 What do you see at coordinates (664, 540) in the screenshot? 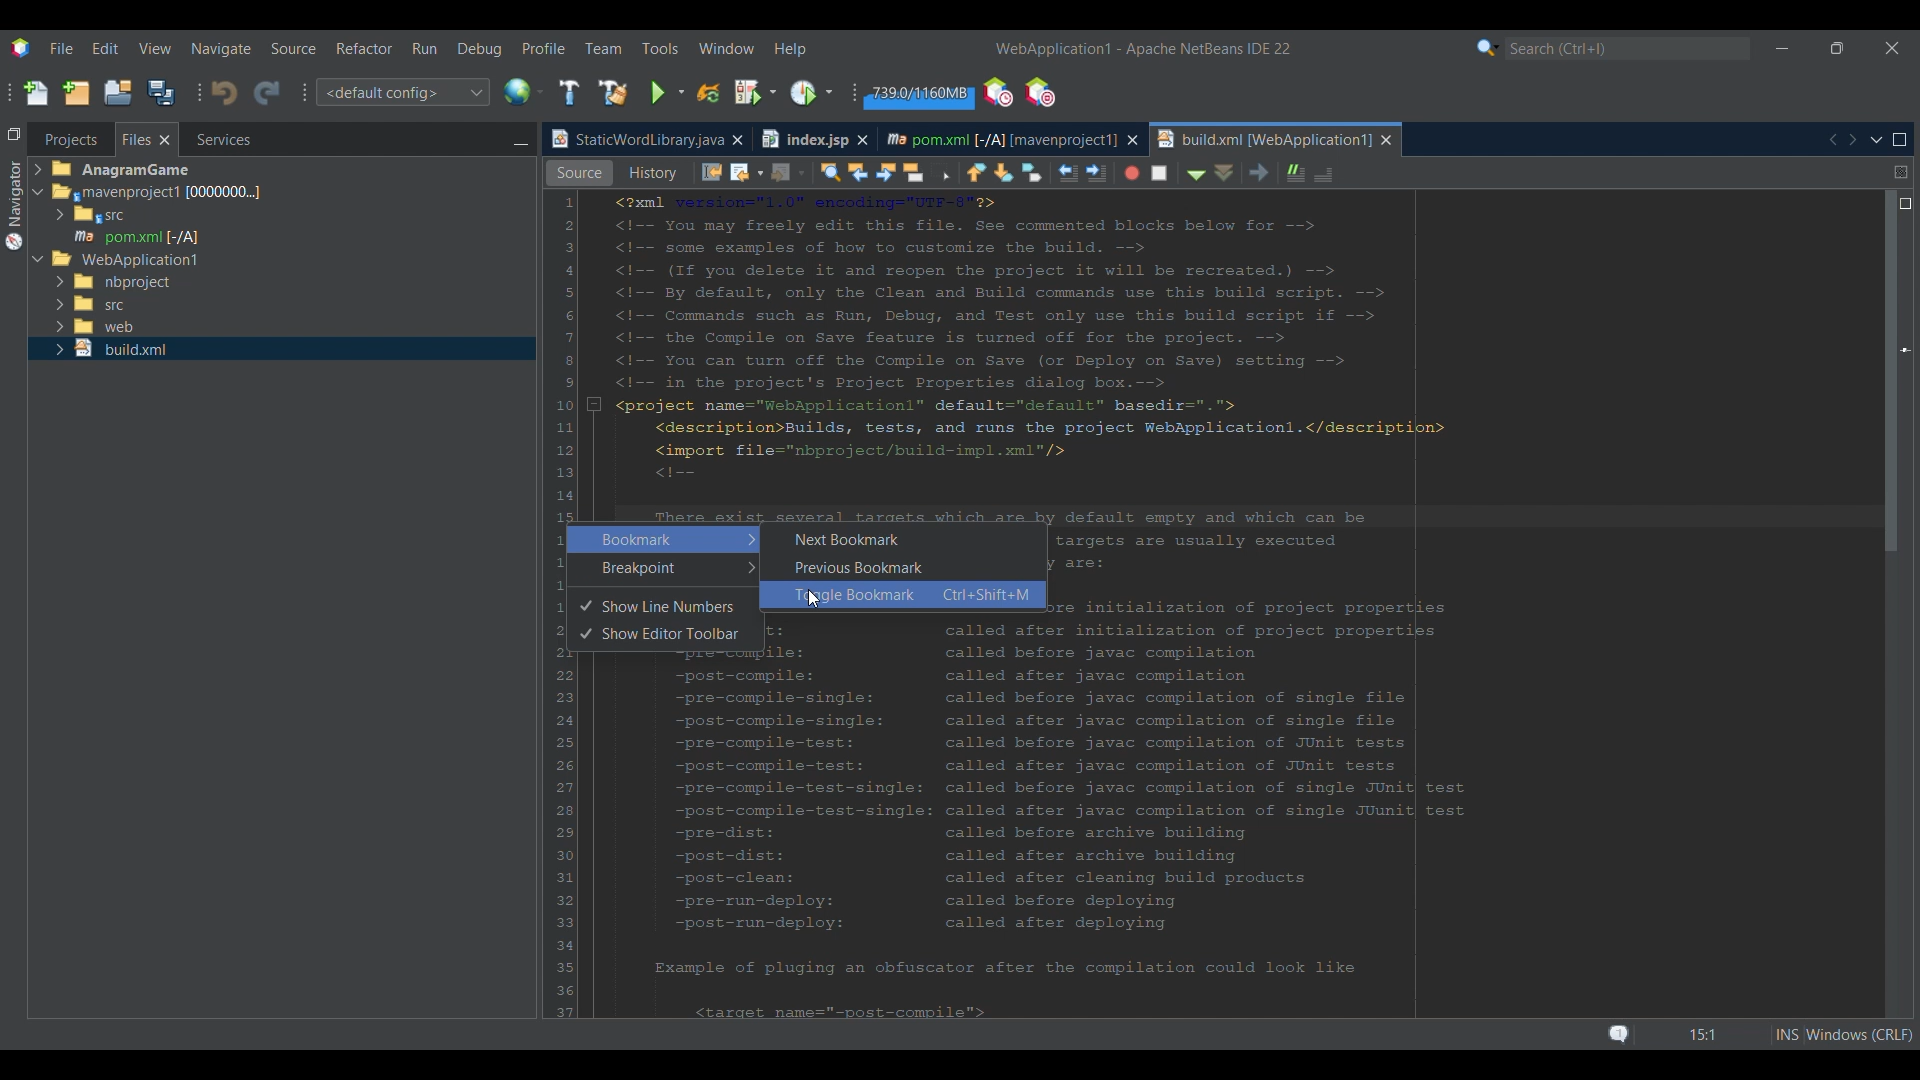
I see `Highlighted by cursor` at bounding box center [664, 540].